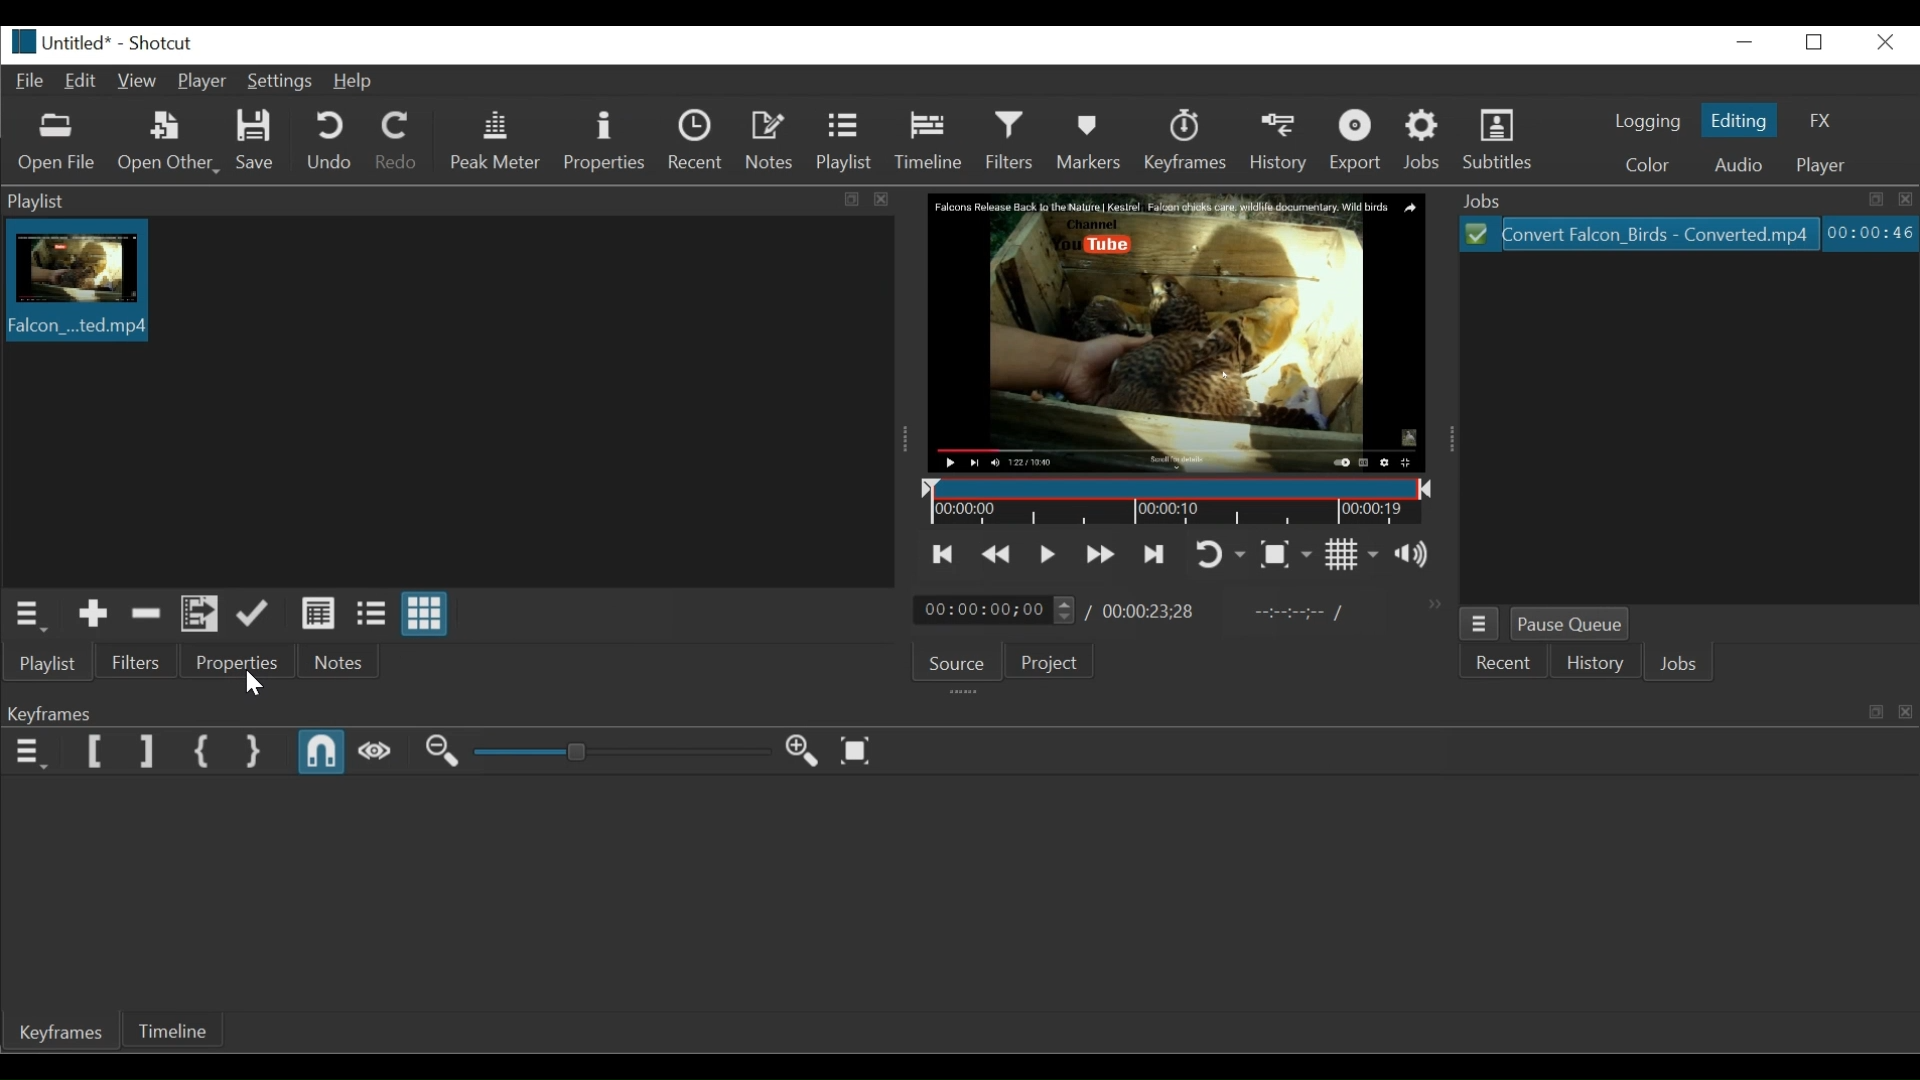 Image resolution: width=1920 pixels, height=1080 pixels. I want to click on Edit, so click(81, 82).